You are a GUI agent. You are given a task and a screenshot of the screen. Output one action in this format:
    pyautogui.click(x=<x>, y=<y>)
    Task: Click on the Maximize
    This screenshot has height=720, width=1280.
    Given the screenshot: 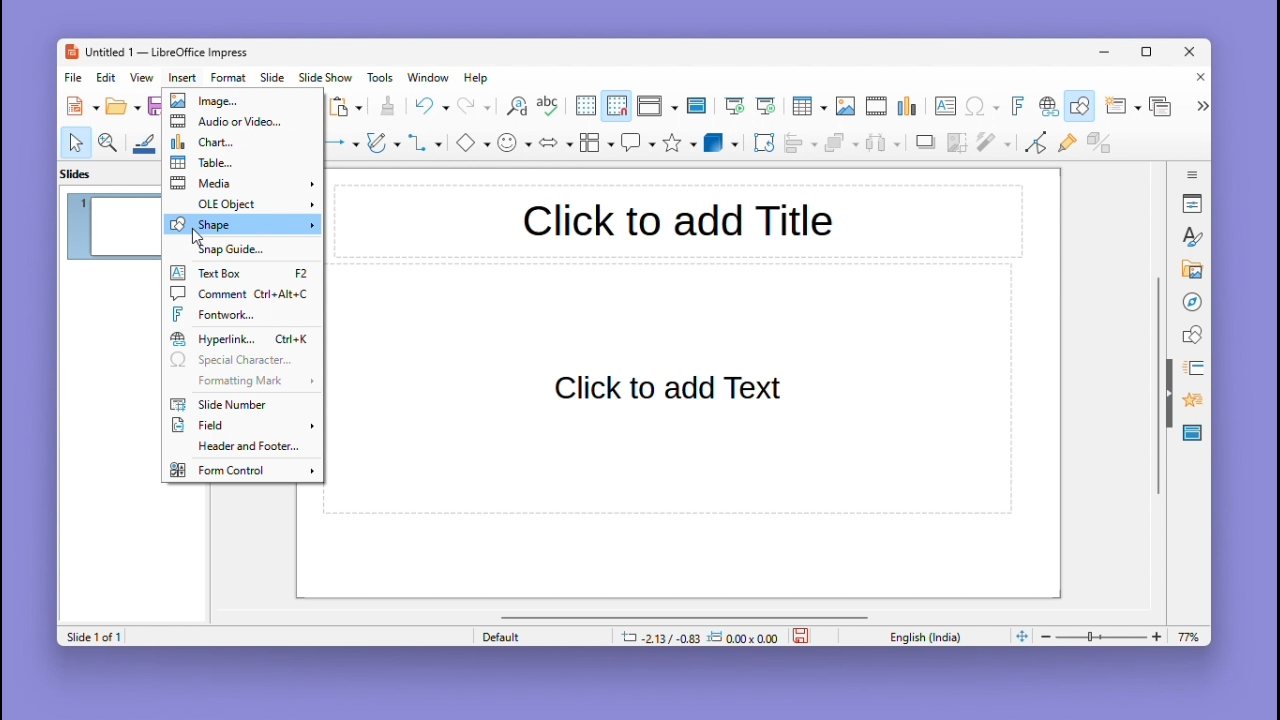 What is the action you would take?
    pyautogui.click(x=1150, y=55)
    